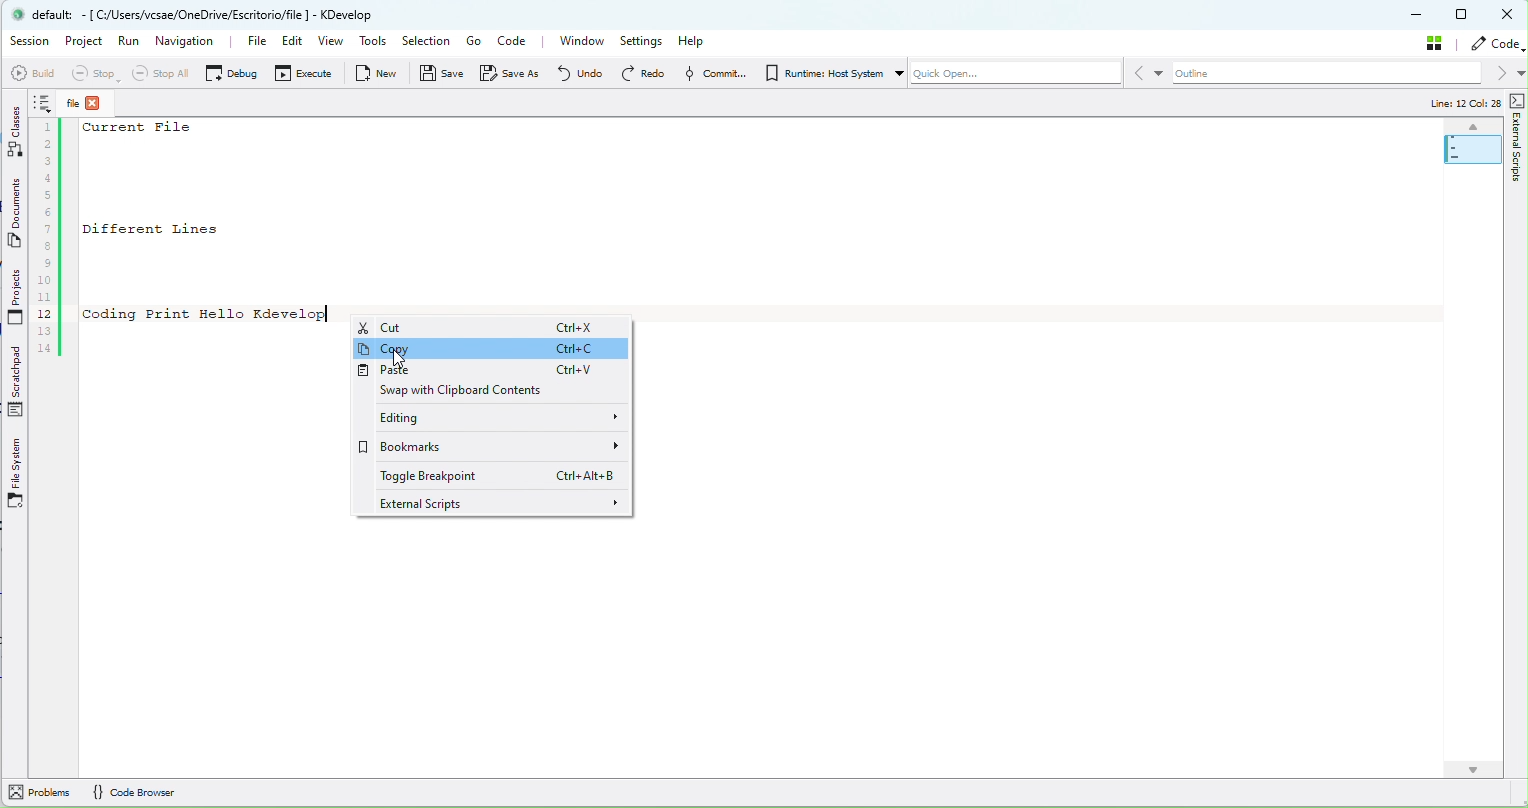  I want to click on Debug, so click(231, 72).